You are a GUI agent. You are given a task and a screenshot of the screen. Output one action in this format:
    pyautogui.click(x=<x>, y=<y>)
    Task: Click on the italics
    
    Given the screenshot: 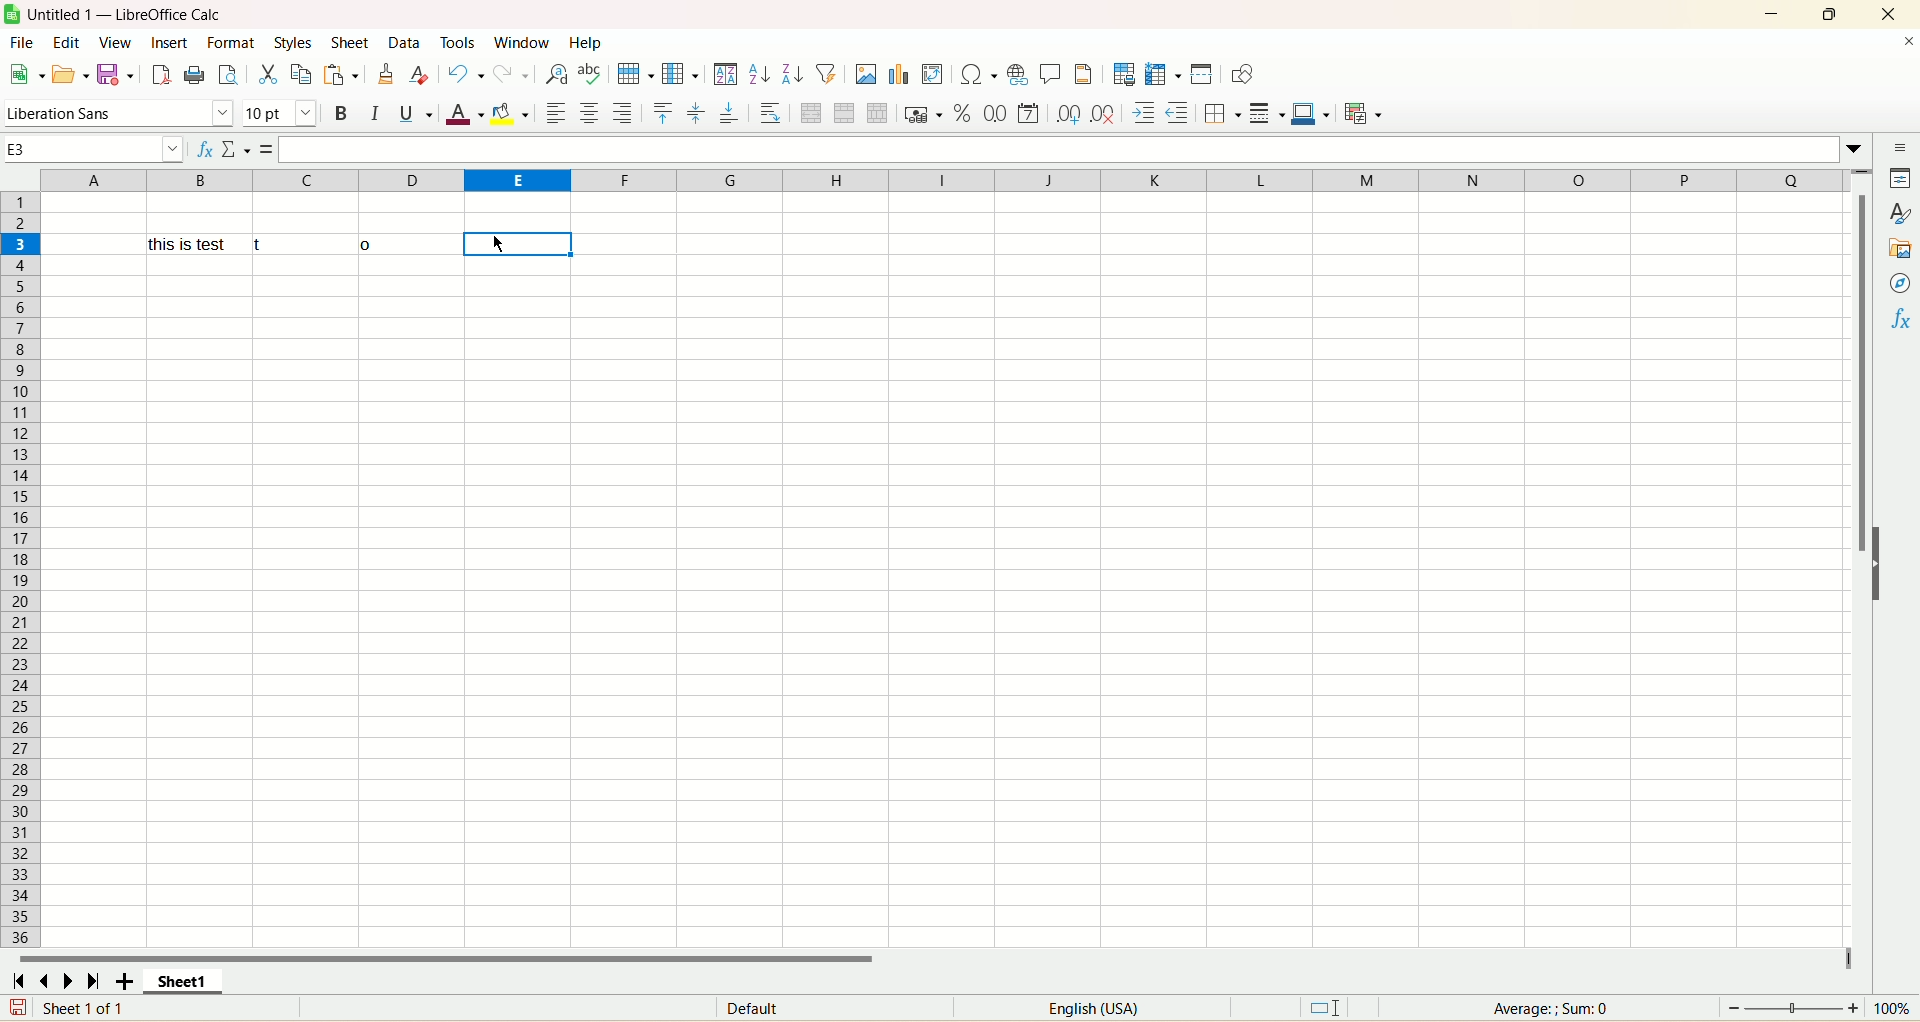 What is the action you would take?
    pyautogui.click(x=377, y=116)
    